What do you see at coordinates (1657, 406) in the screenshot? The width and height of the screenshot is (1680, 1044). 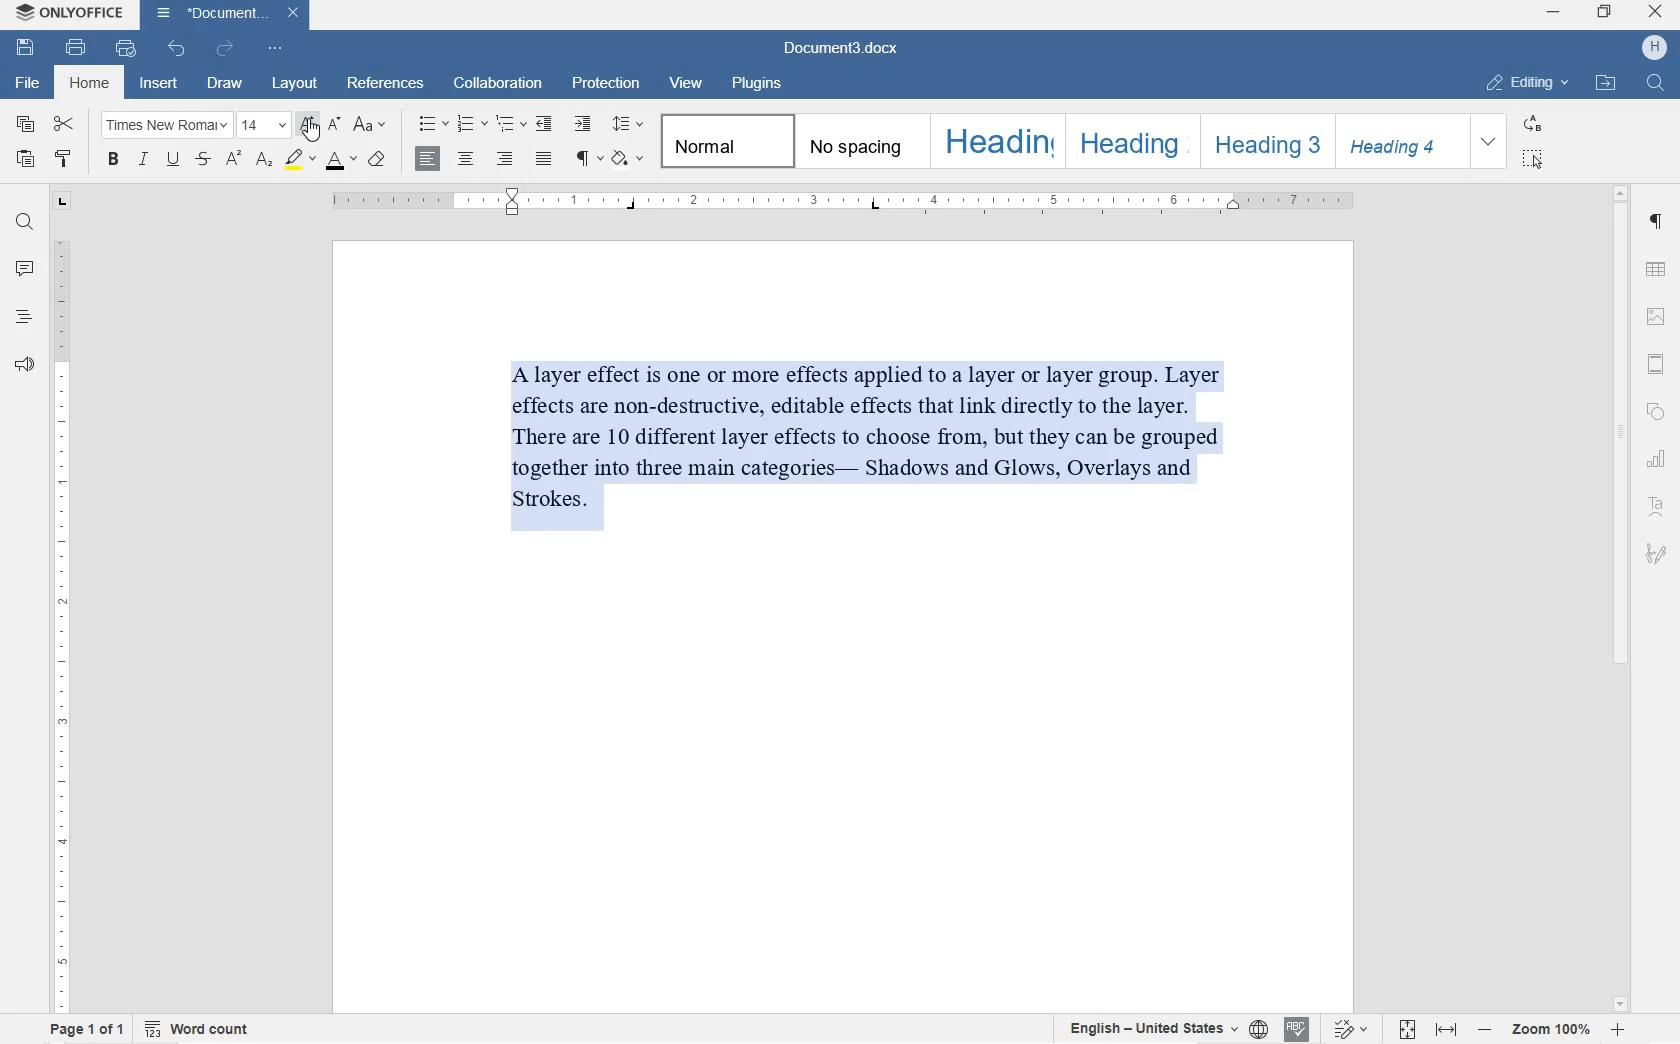 I see `SHAPE` at bounding box center [1657, 406].